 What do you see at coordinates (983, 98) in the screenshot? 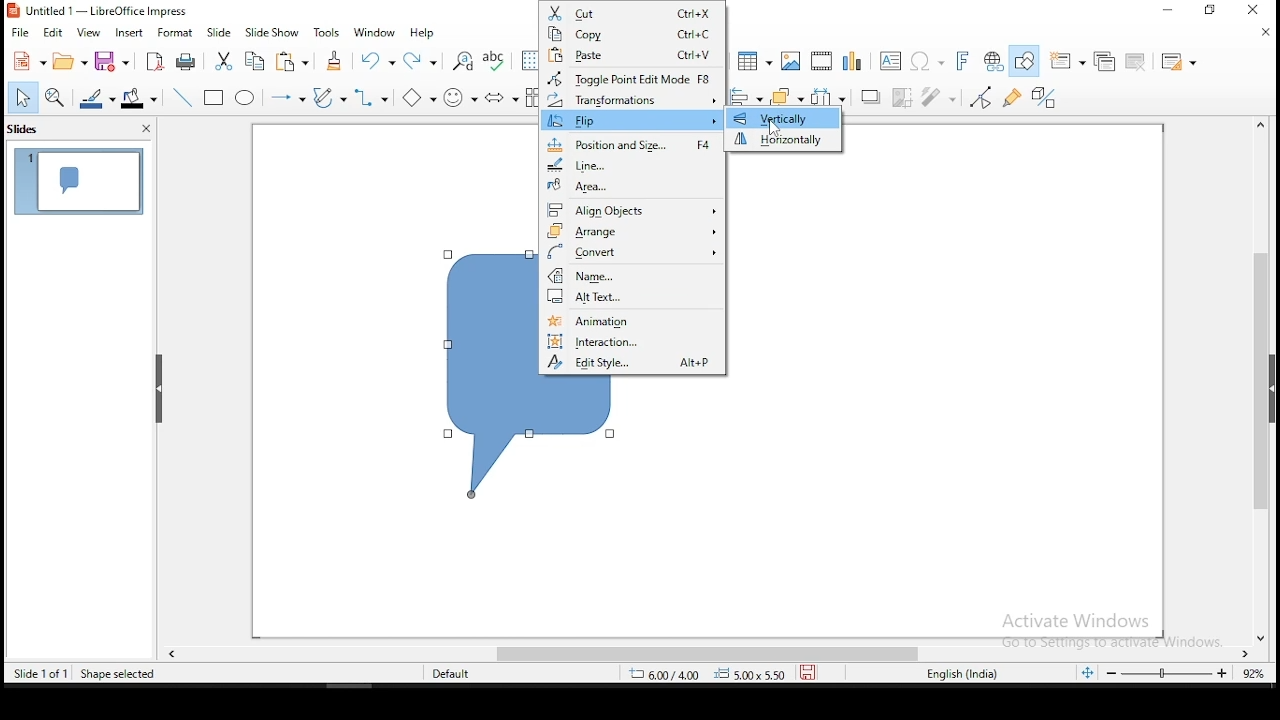
I see `toggle point edit mode` at bounding box center [983, 98].